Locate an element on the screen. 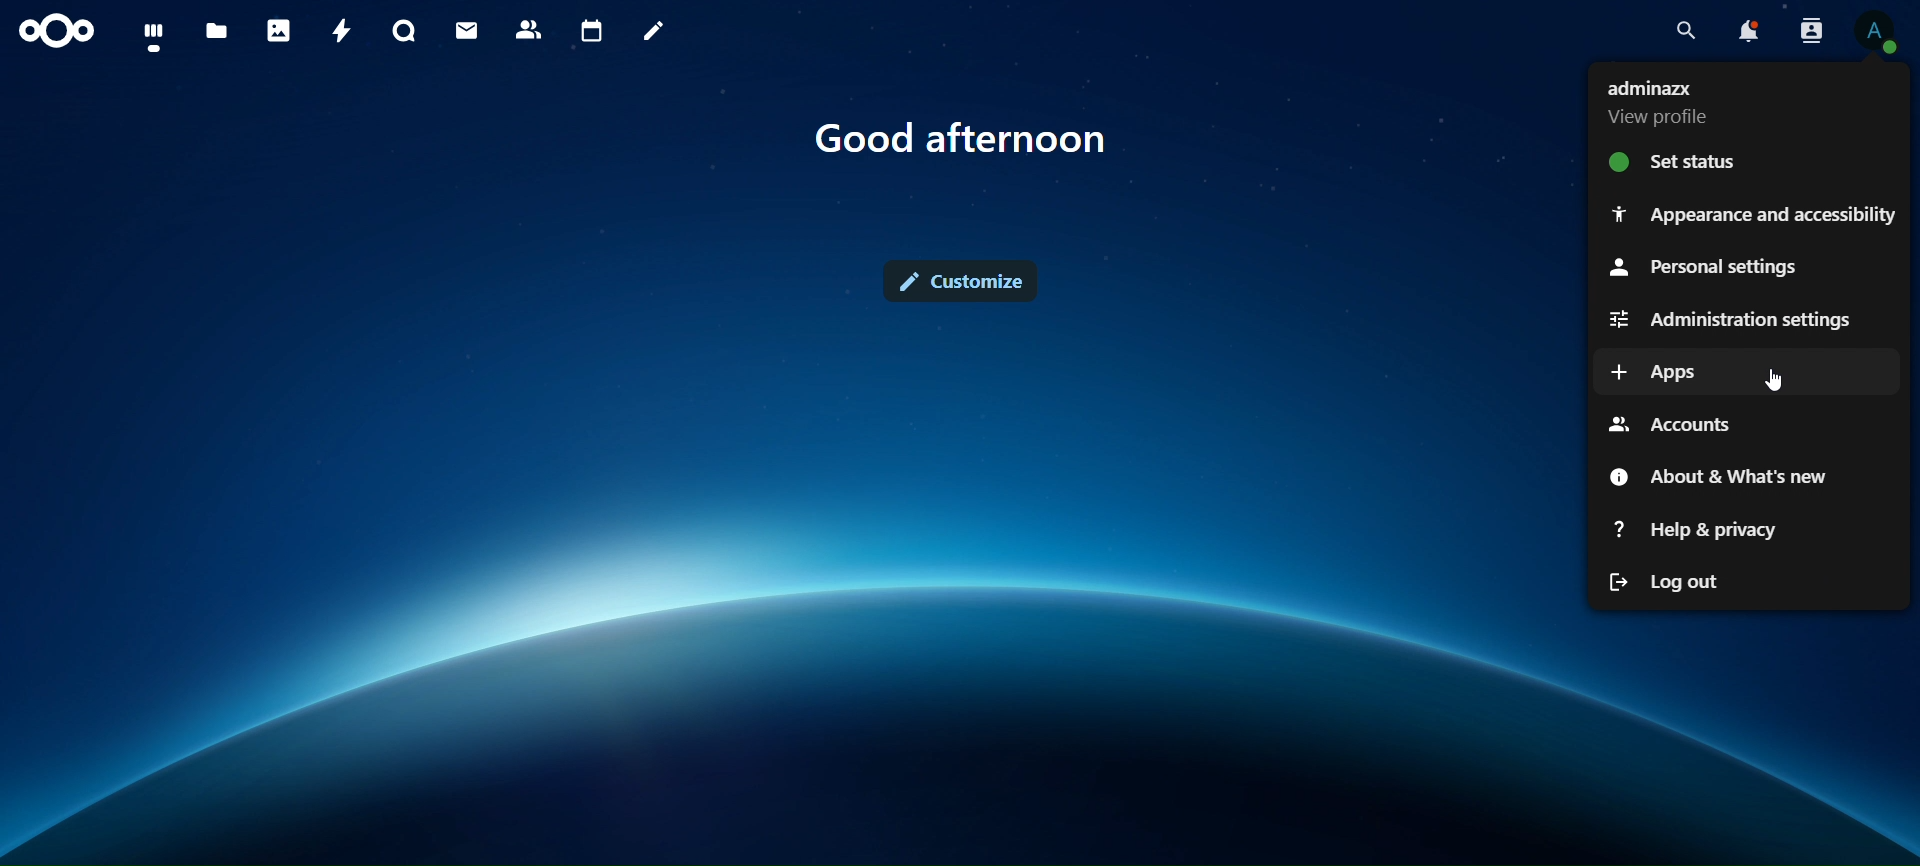 The image size is (1920, 866). logout is located at coordinates (1672, 578).